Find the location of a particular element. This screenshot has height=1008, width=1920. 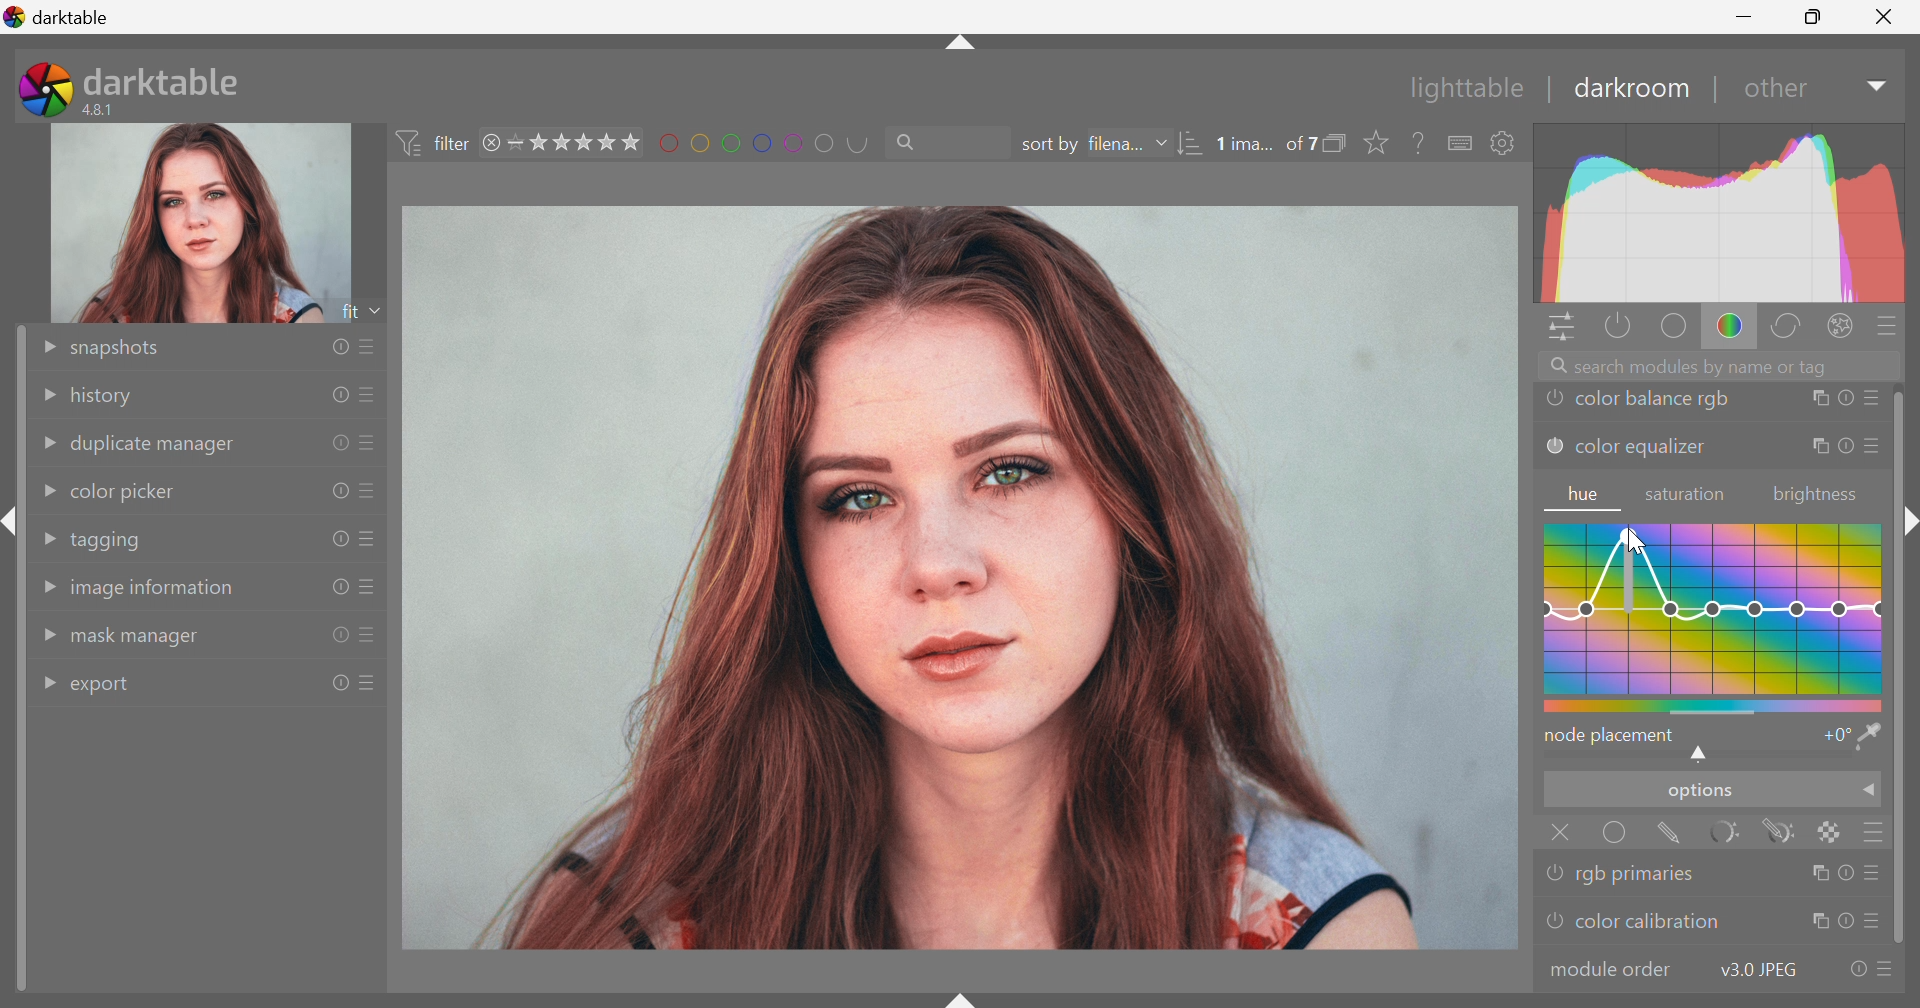

filter is located at coordinates (431, 140).